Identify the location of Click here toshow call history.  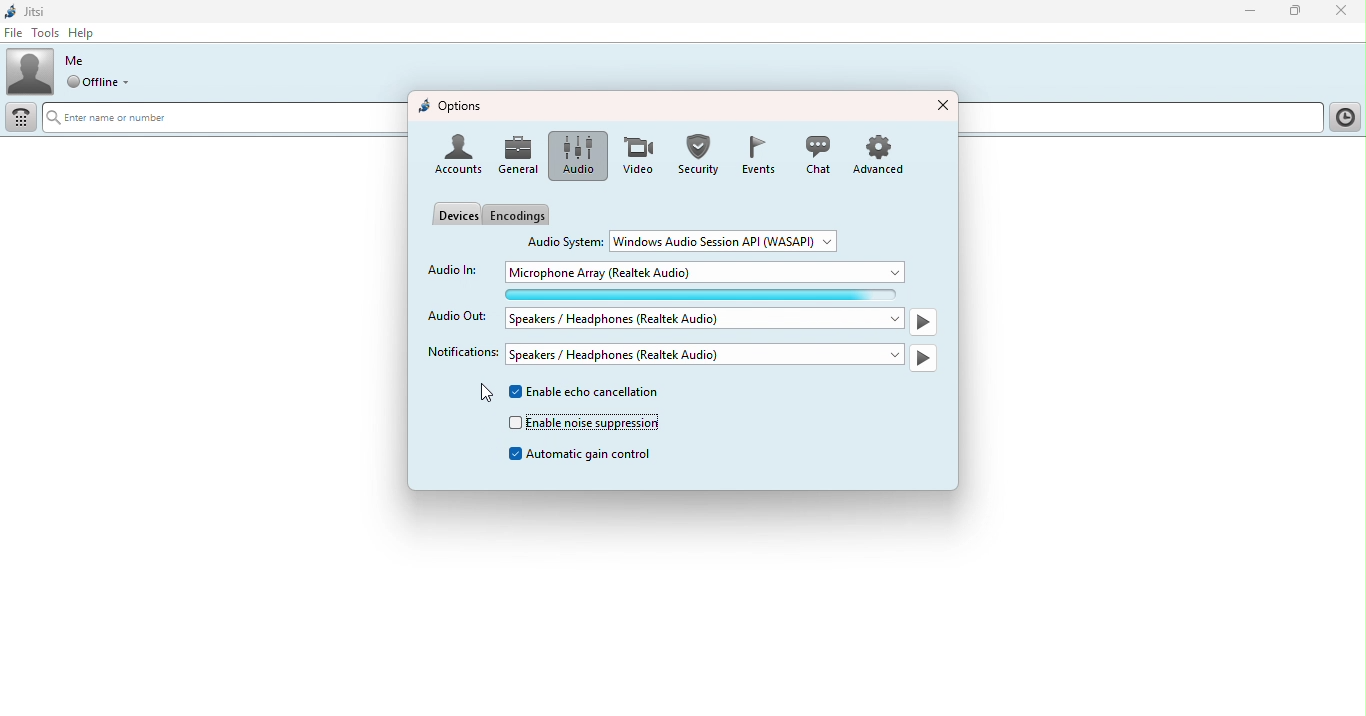
(1343, 118).